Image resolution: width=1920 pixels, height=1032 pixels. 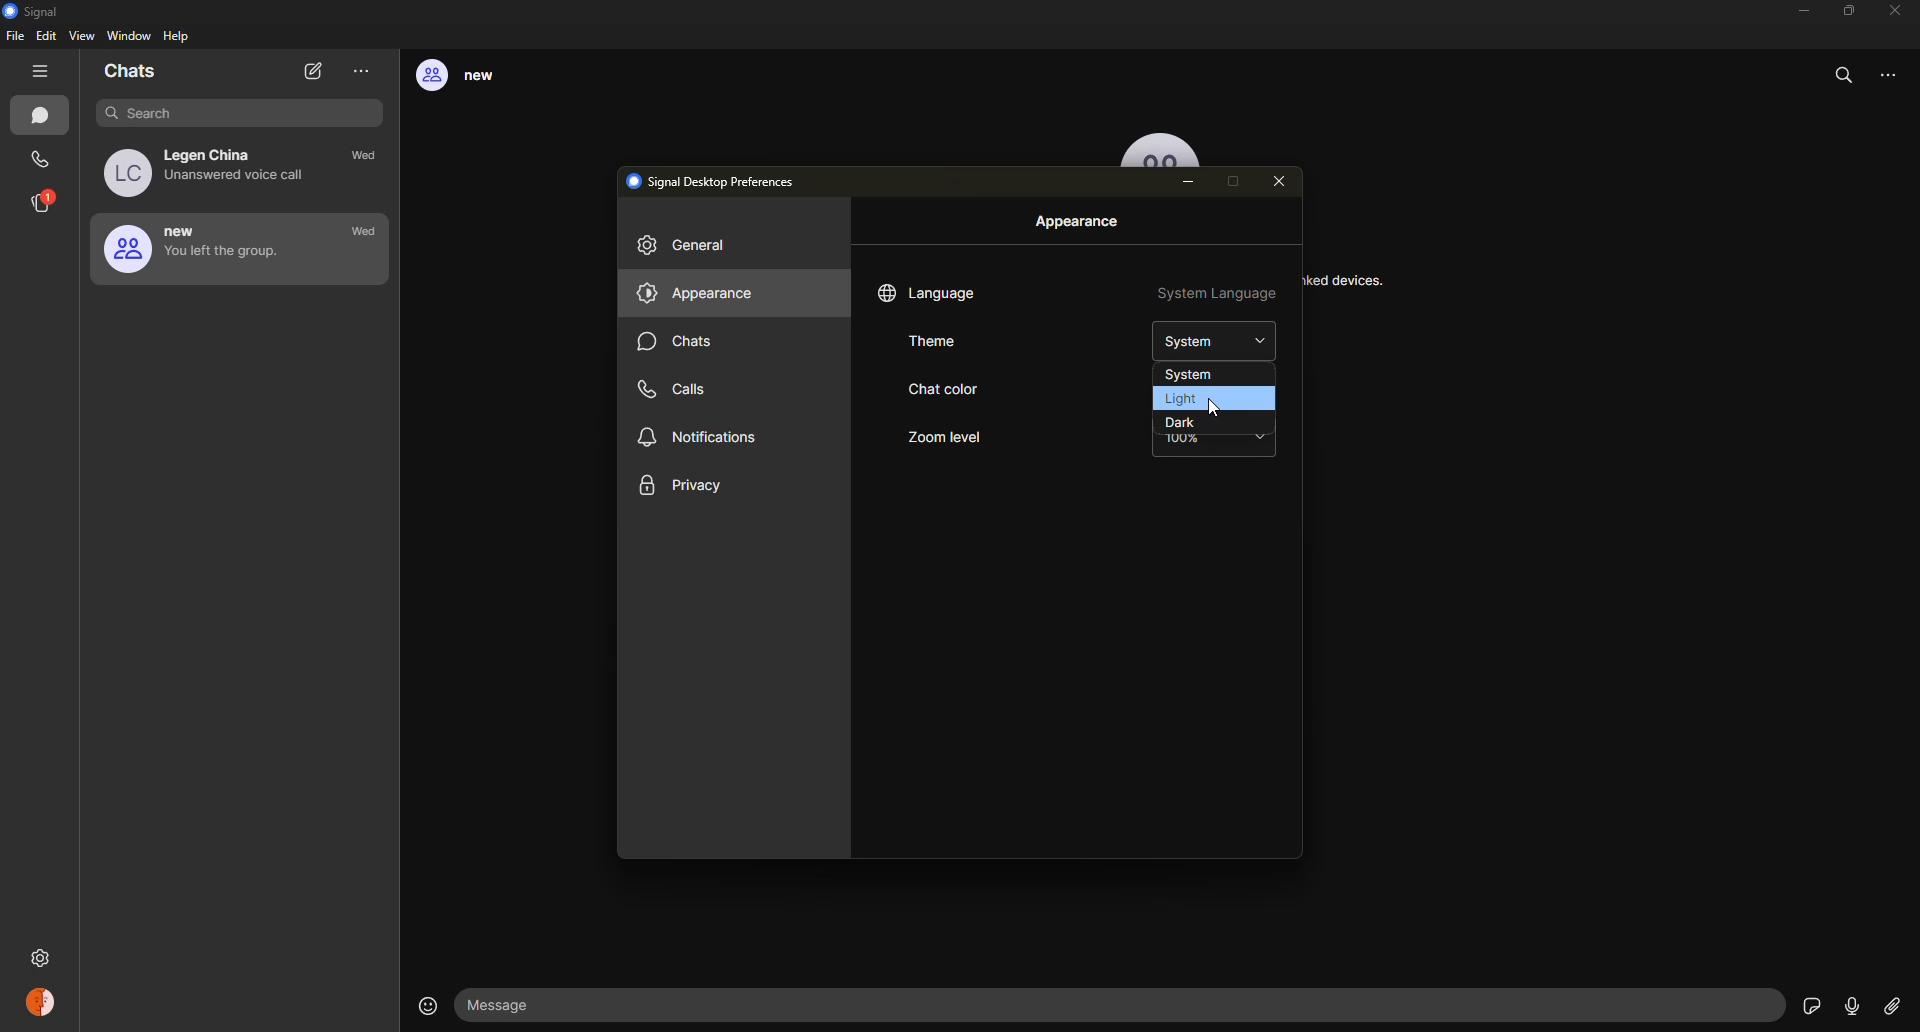 I want to click on signal desktop preferences, so click(x=718, y=180).